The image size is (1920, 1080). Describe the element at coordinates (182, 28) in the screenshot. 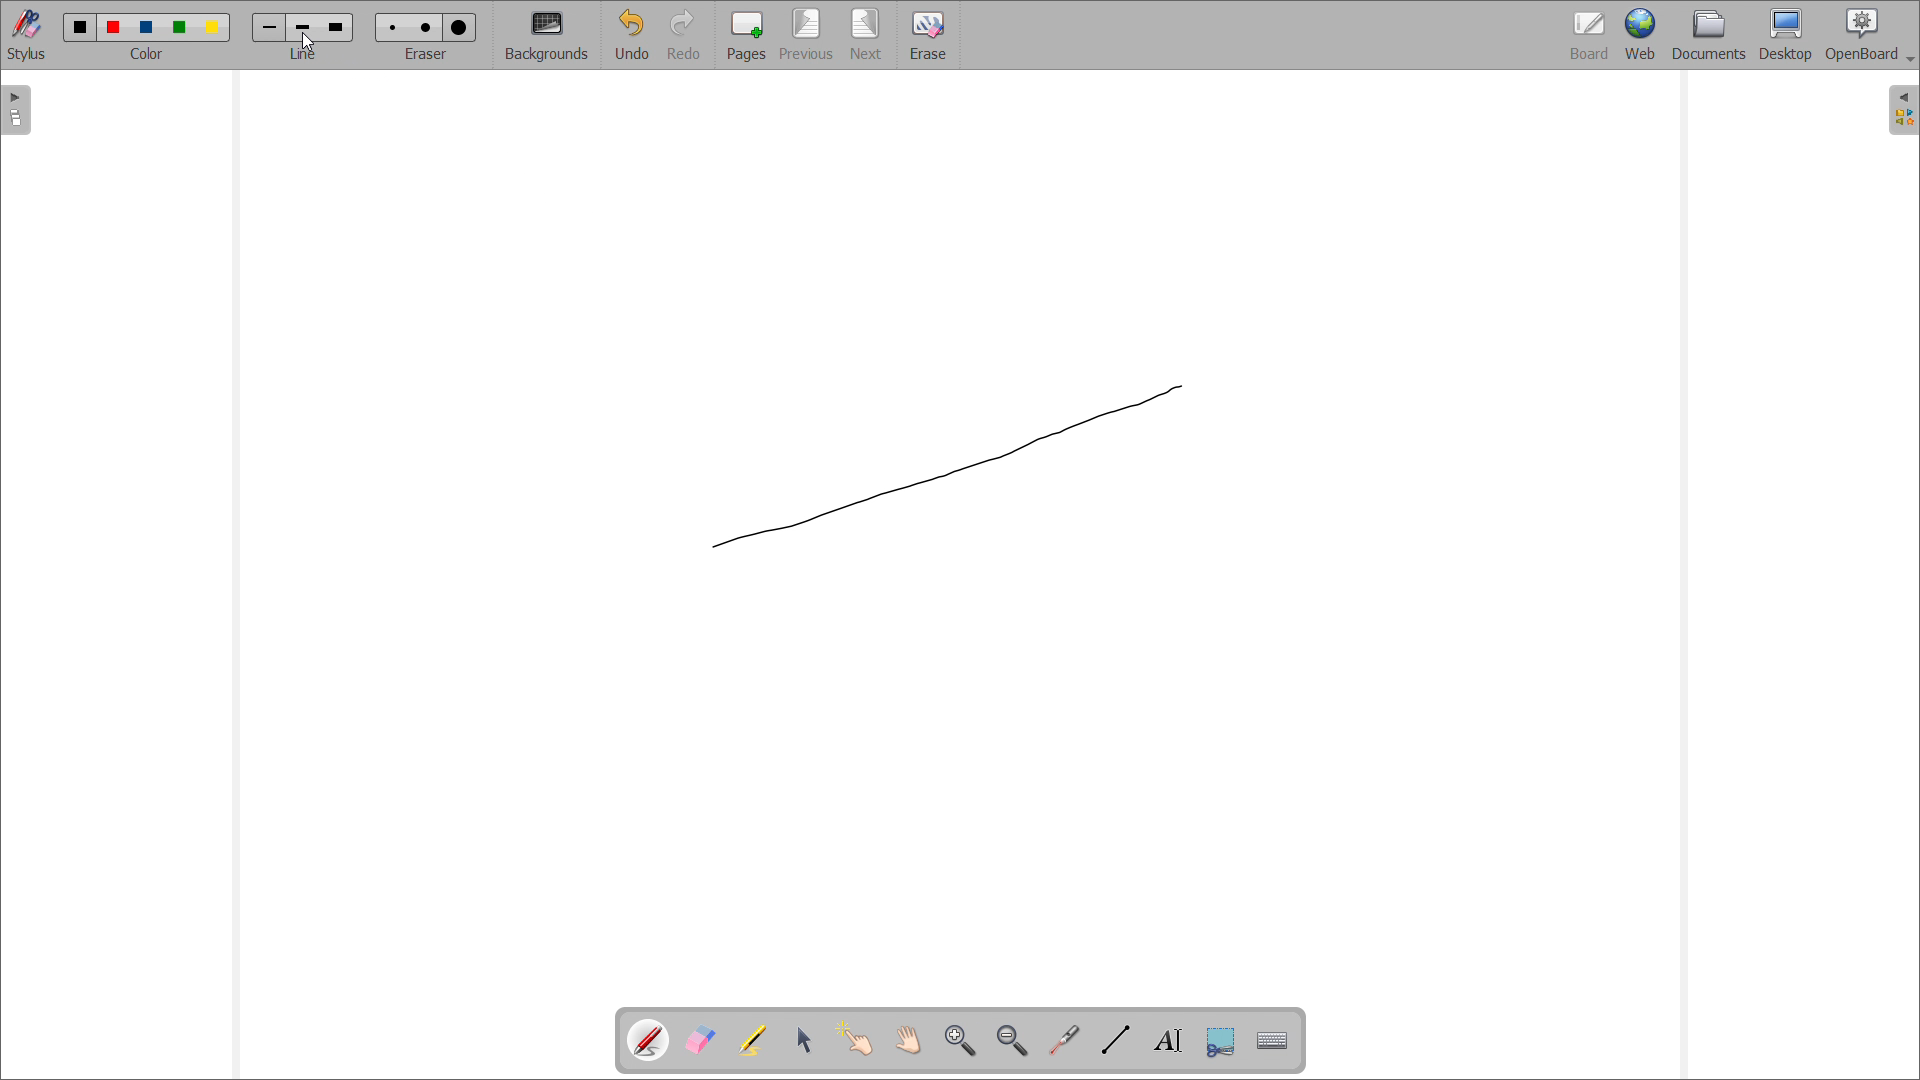

I see `color` at that location.